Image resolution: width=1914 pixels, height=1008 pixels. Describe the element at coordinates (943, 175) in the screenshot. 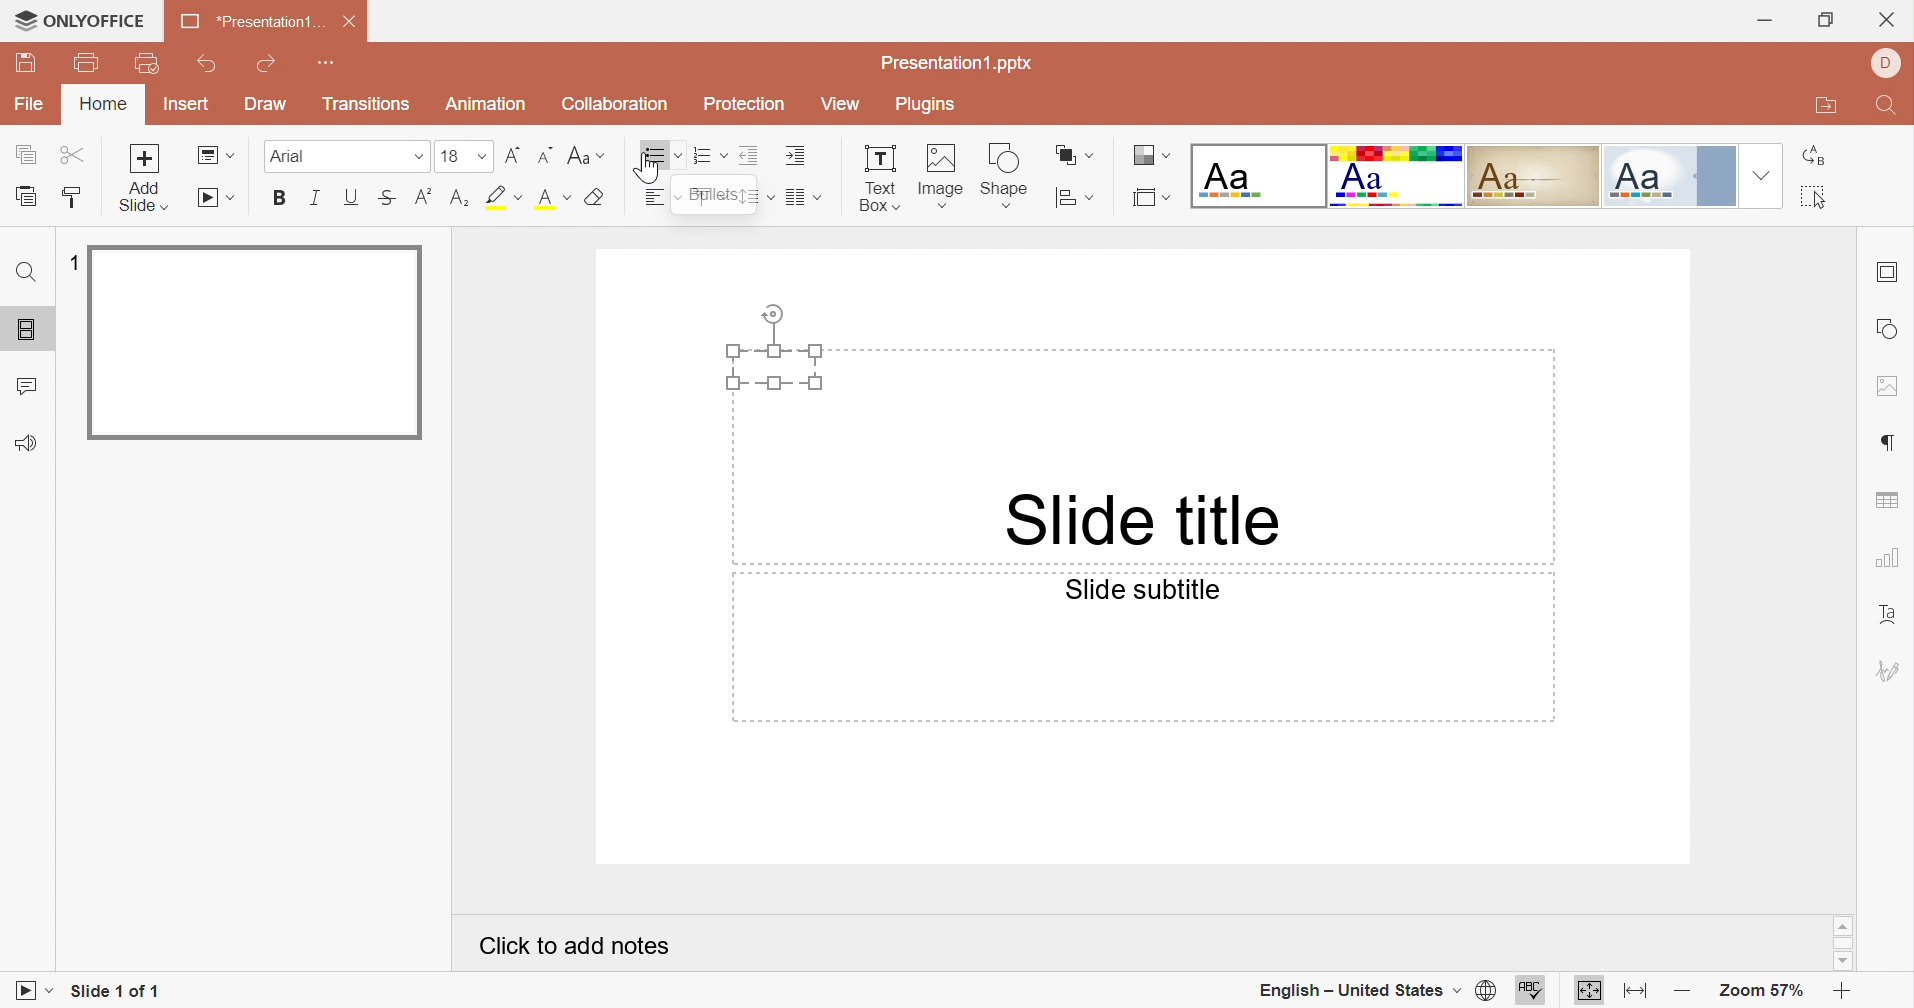

I see `Image` at that location.